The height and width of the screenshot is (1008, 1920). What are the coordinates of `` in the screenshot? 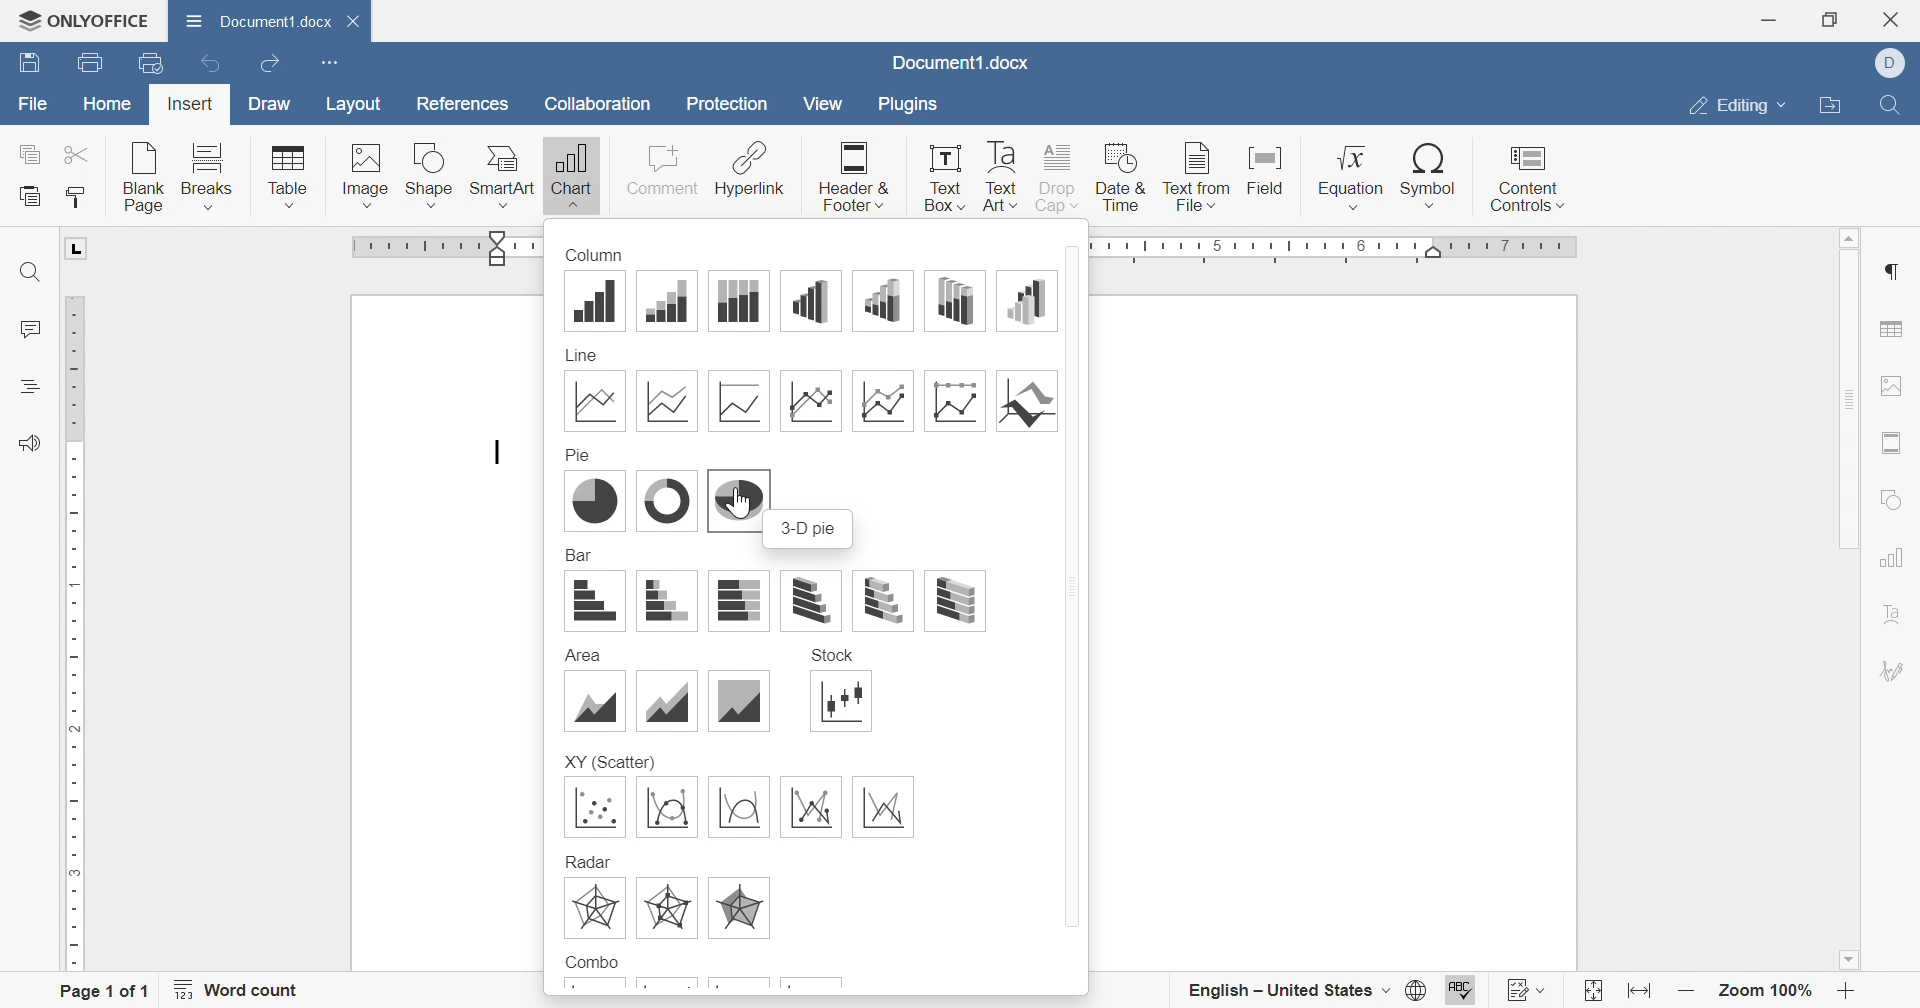 It's located at (762, 168).